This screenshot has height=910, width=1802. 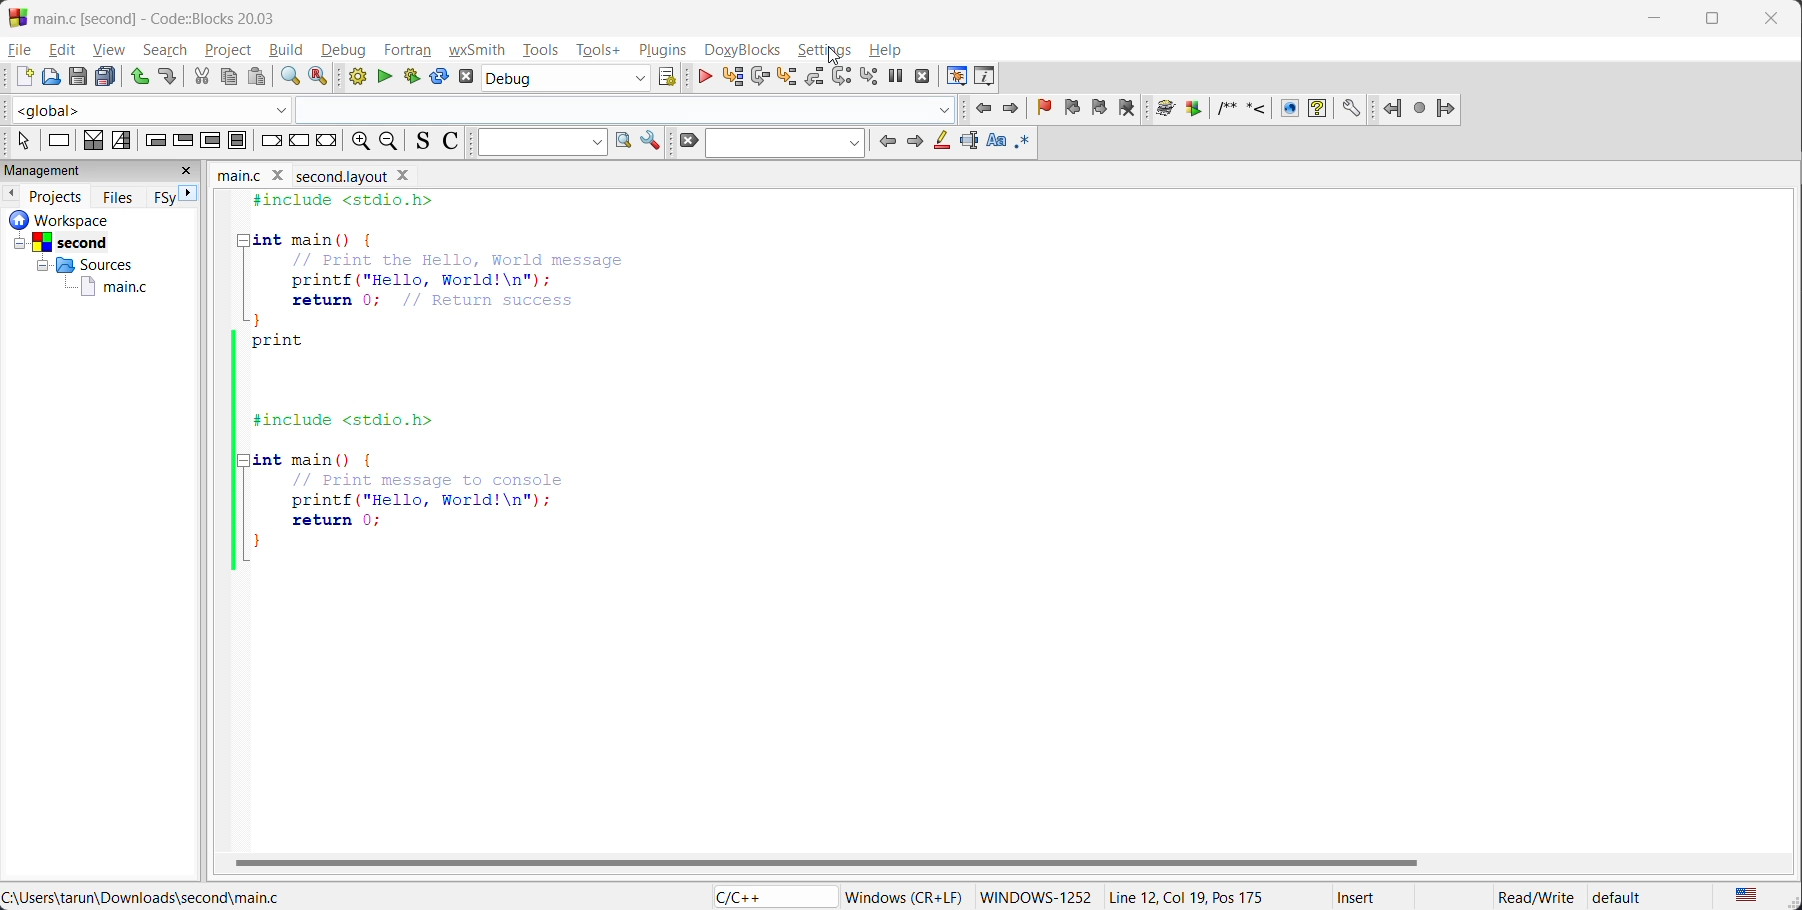 I want to click on step out, so click(x=813, y=79).